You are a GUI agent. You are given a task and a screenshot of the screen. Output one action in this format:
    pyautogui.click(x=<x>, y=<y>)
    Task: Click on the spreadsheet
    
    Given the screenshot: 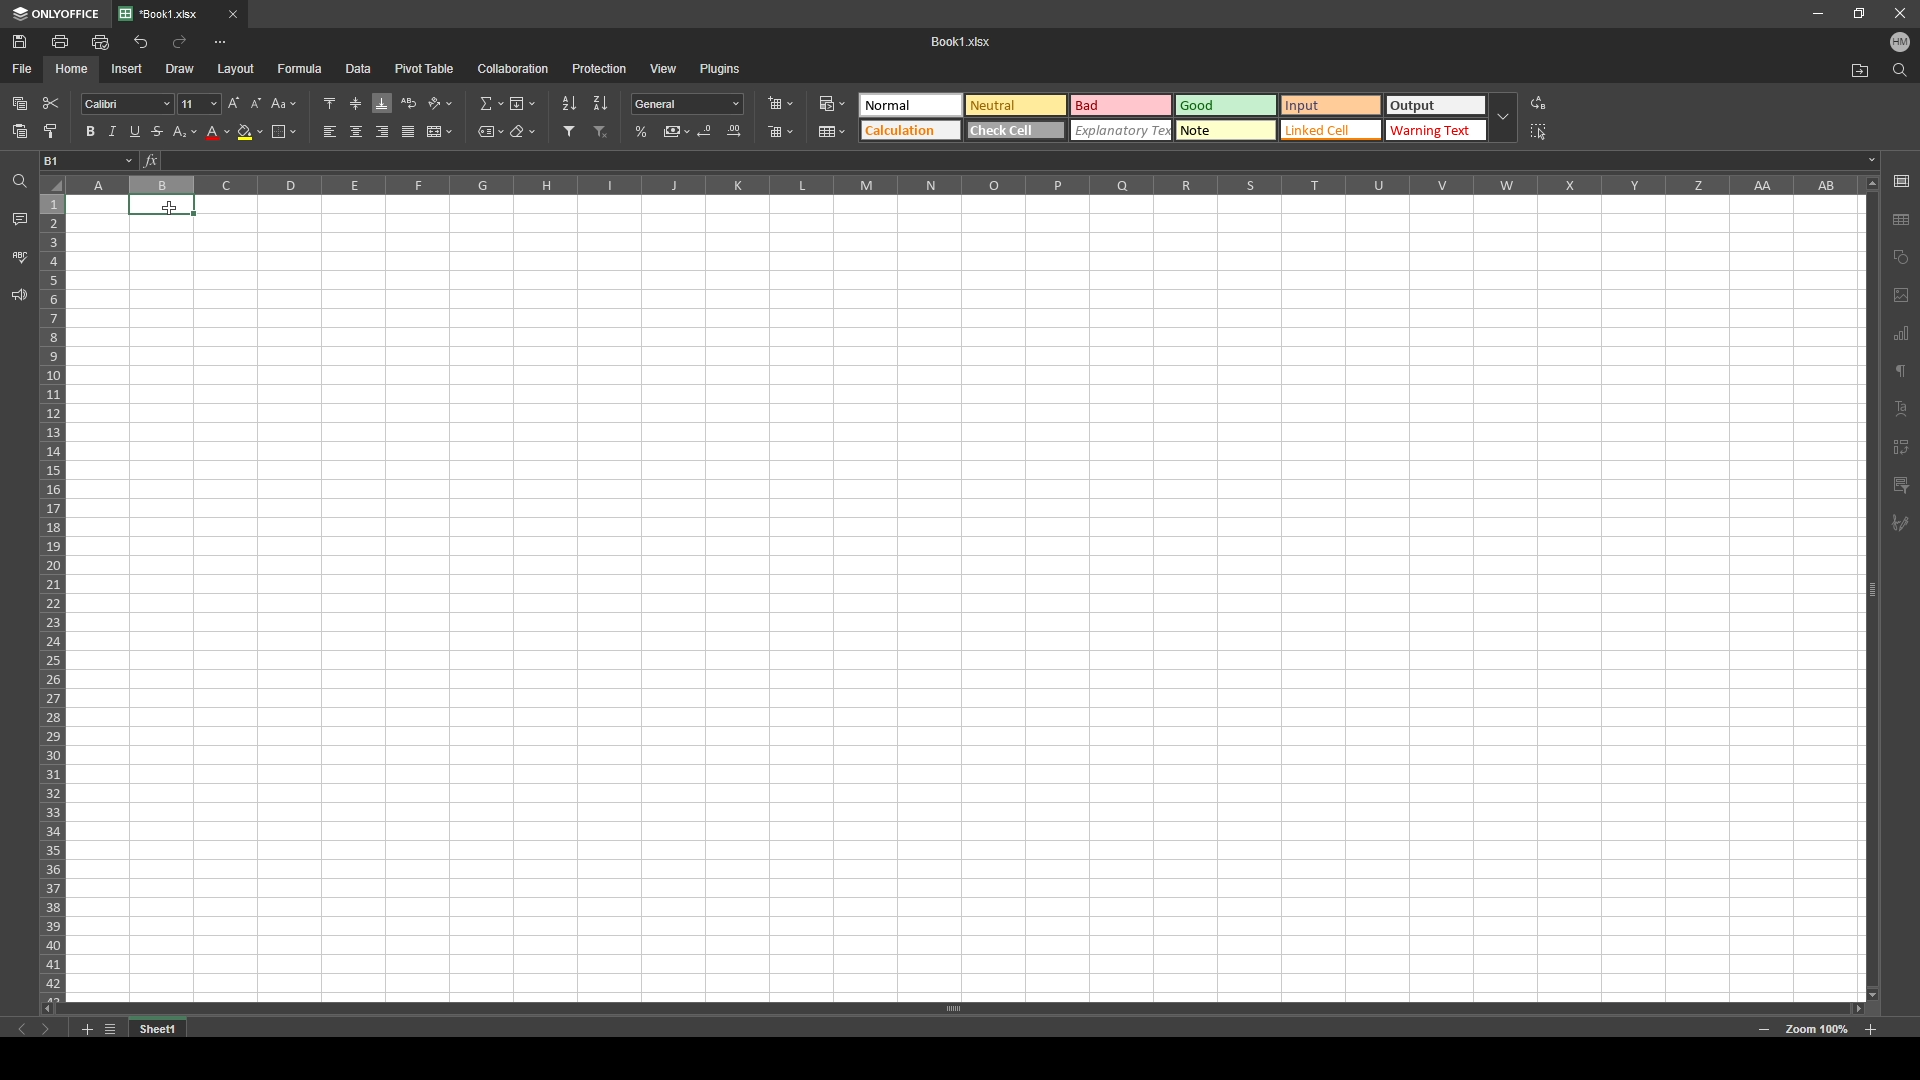 What is the action you would take?
    pyautogui.click(x=964, y=598)
    